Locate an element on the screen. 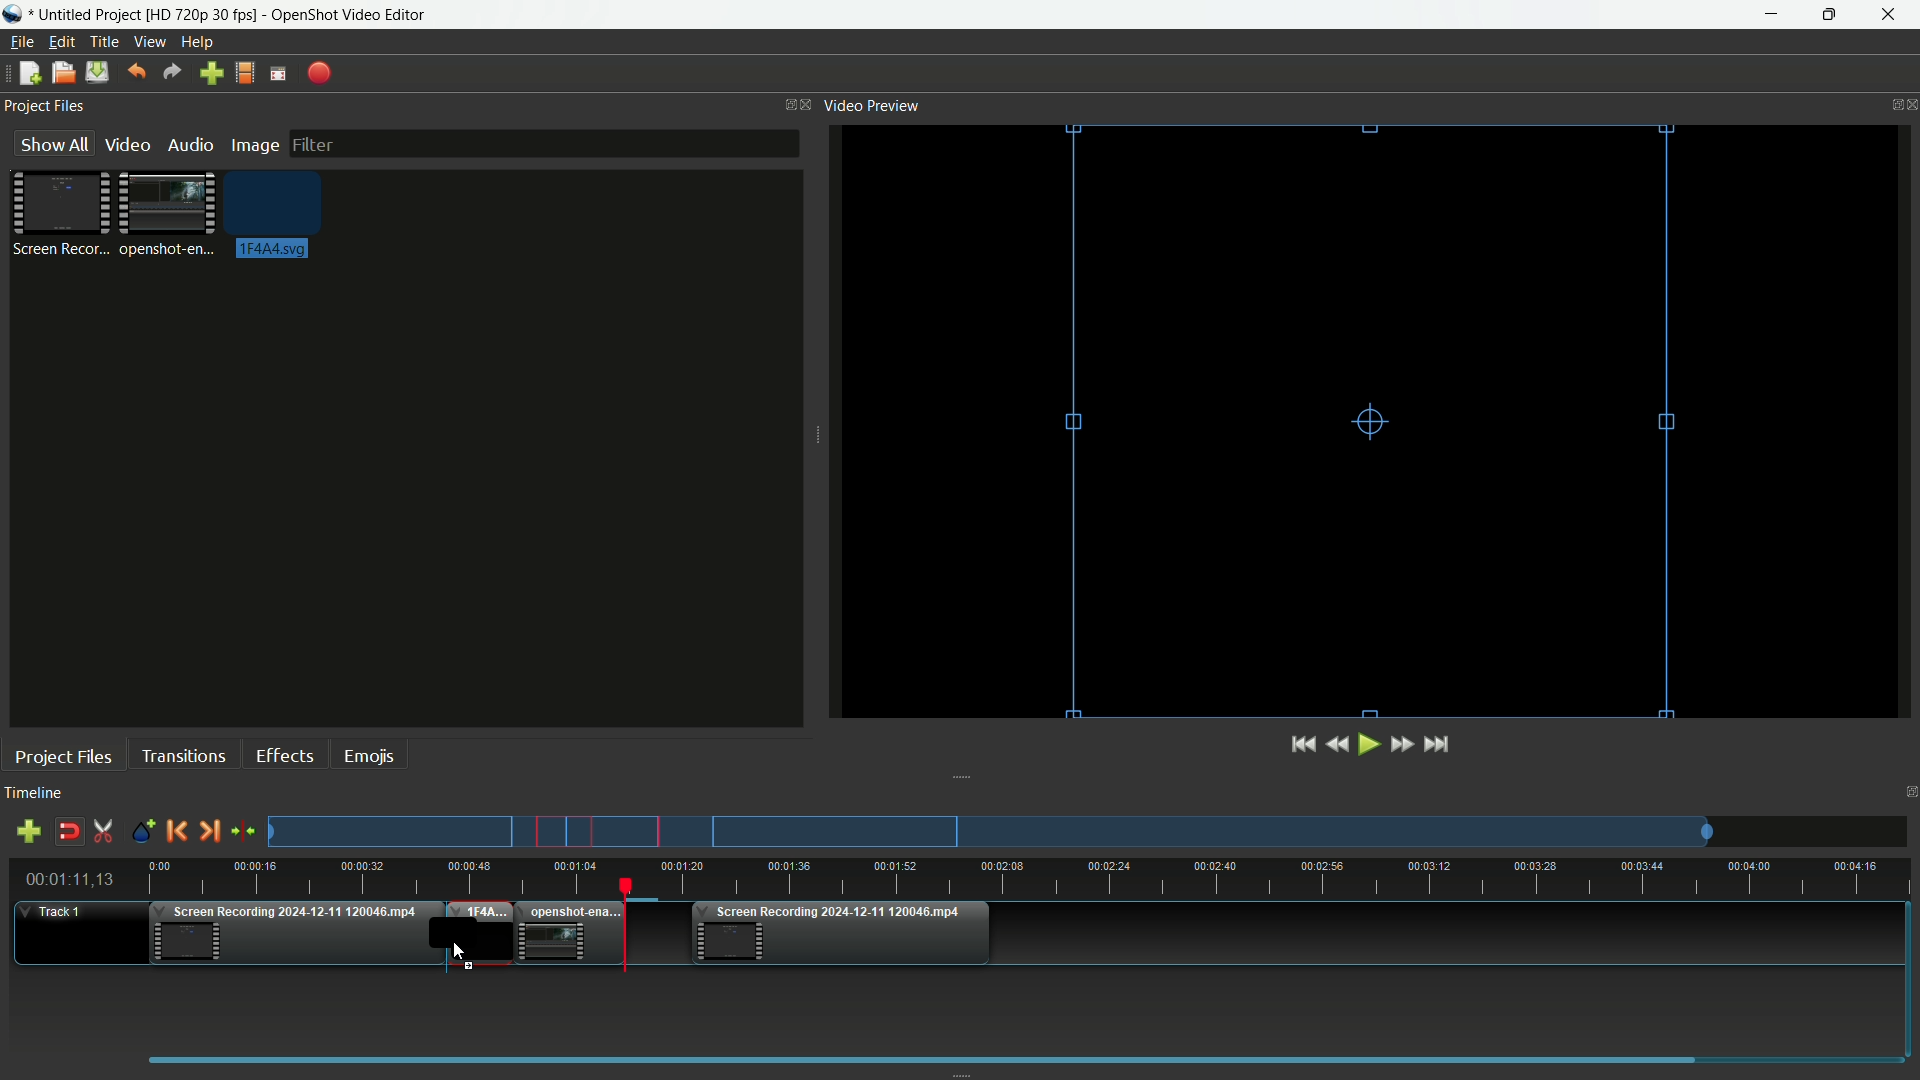 Image resolution: width=1920 pixels, height=1080 pixels. help menu is located at coordinates (199, 43).